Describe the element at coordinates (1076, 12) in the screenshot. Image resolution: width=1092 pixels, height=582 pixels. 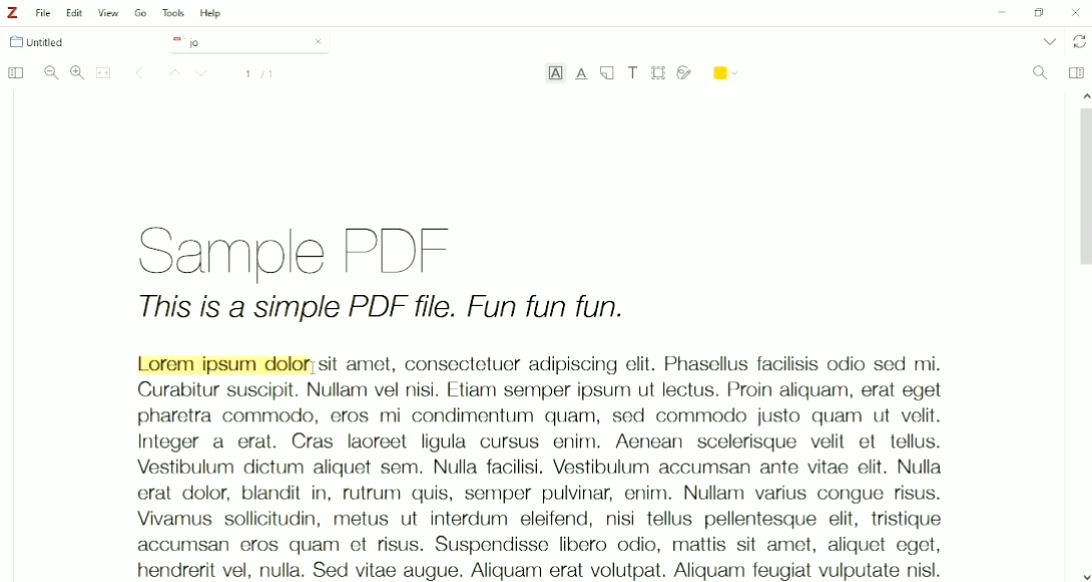
I see `Close` at that location.